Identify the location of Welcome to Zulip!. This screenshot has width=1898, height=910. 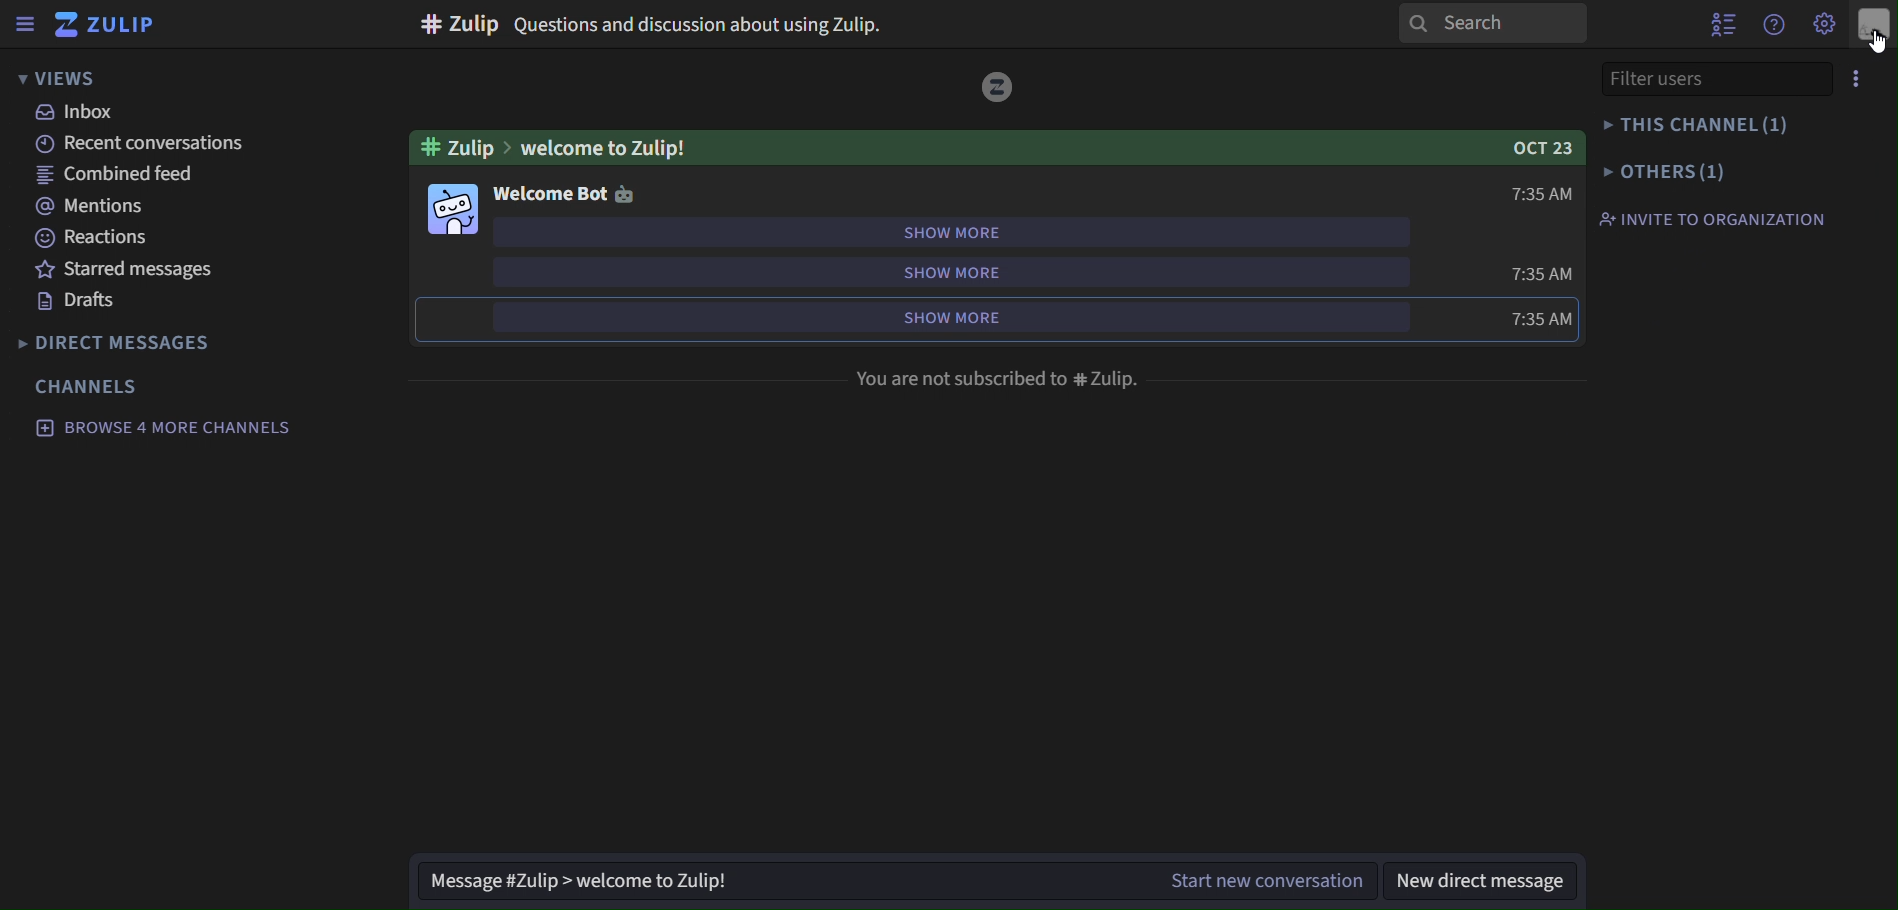
(608, 147).